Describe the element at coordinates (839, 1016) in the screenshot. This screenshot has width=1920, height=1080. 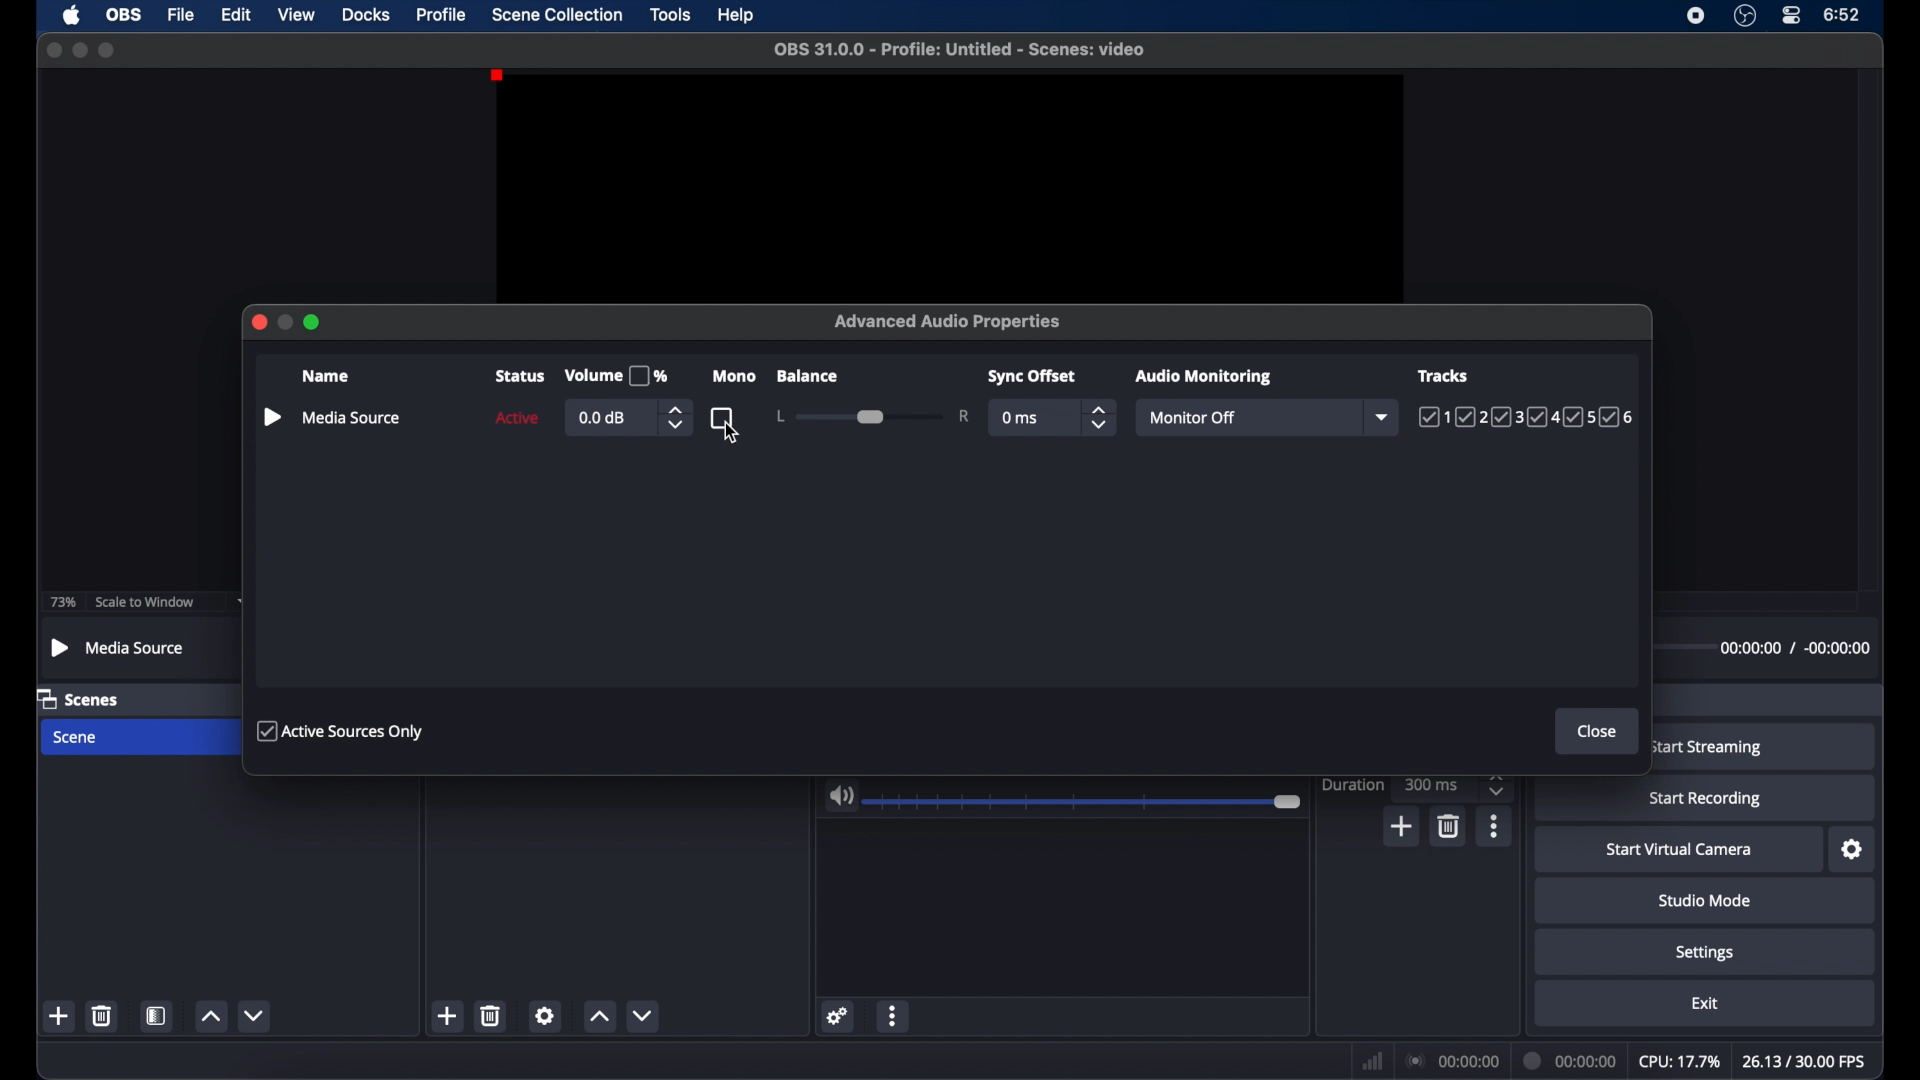
I see `settings` at that location.